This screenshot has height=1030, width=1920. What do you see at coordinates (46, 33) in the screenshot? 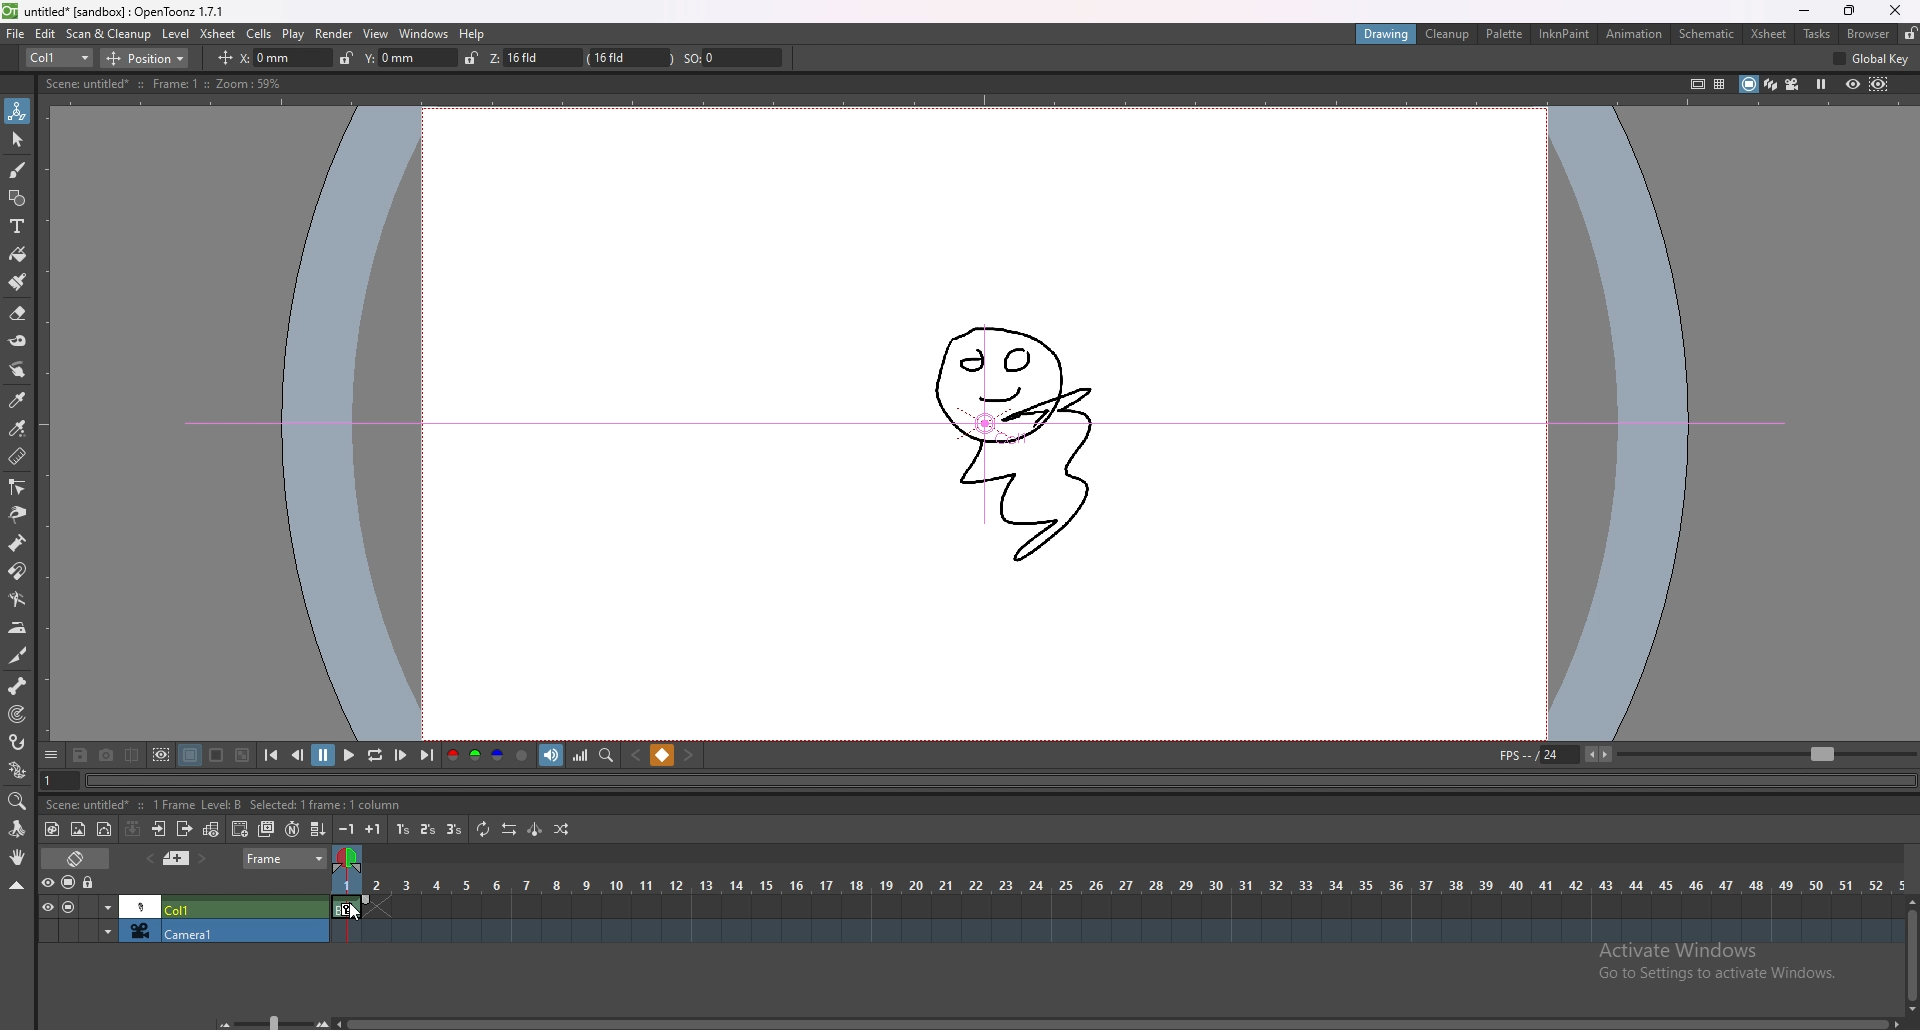
I see `edit` at bounding box center [46, 33].